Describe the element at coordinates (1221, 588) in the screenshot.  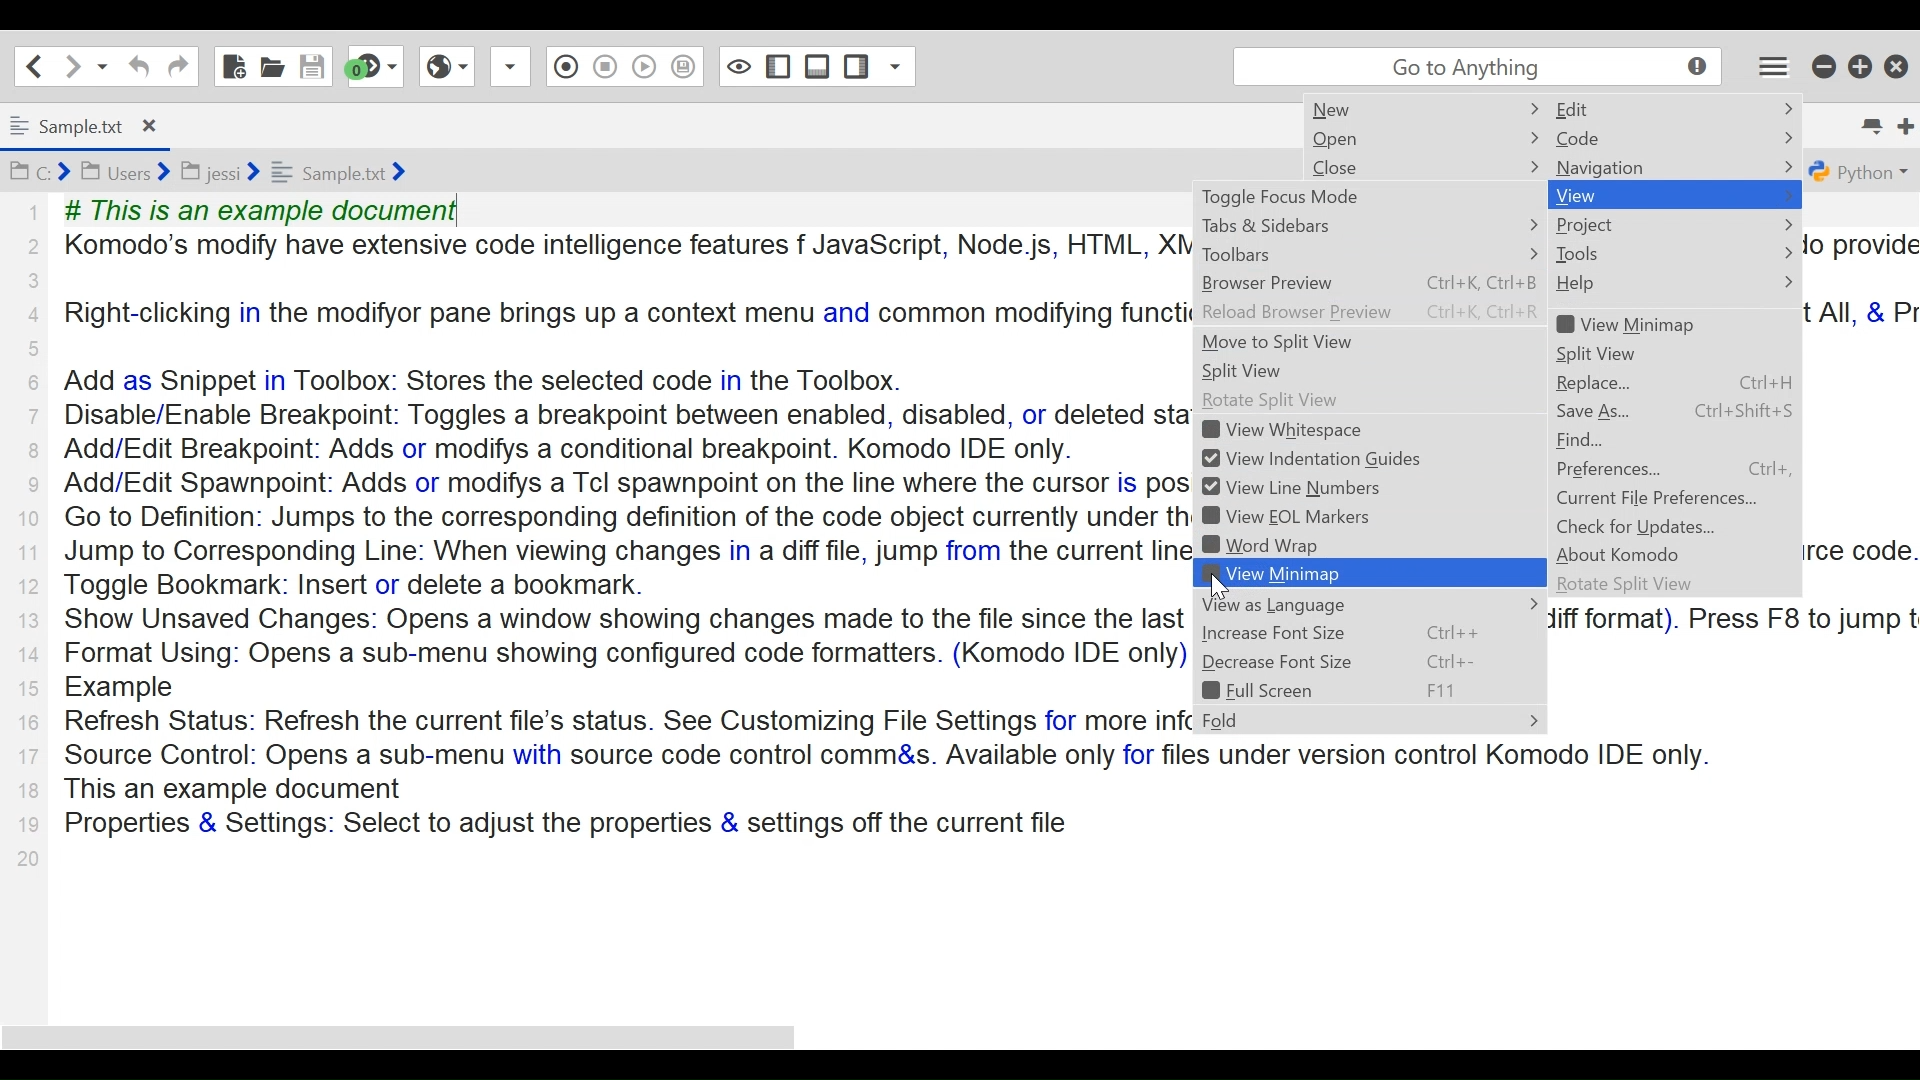
I see `Cursor` at that location.